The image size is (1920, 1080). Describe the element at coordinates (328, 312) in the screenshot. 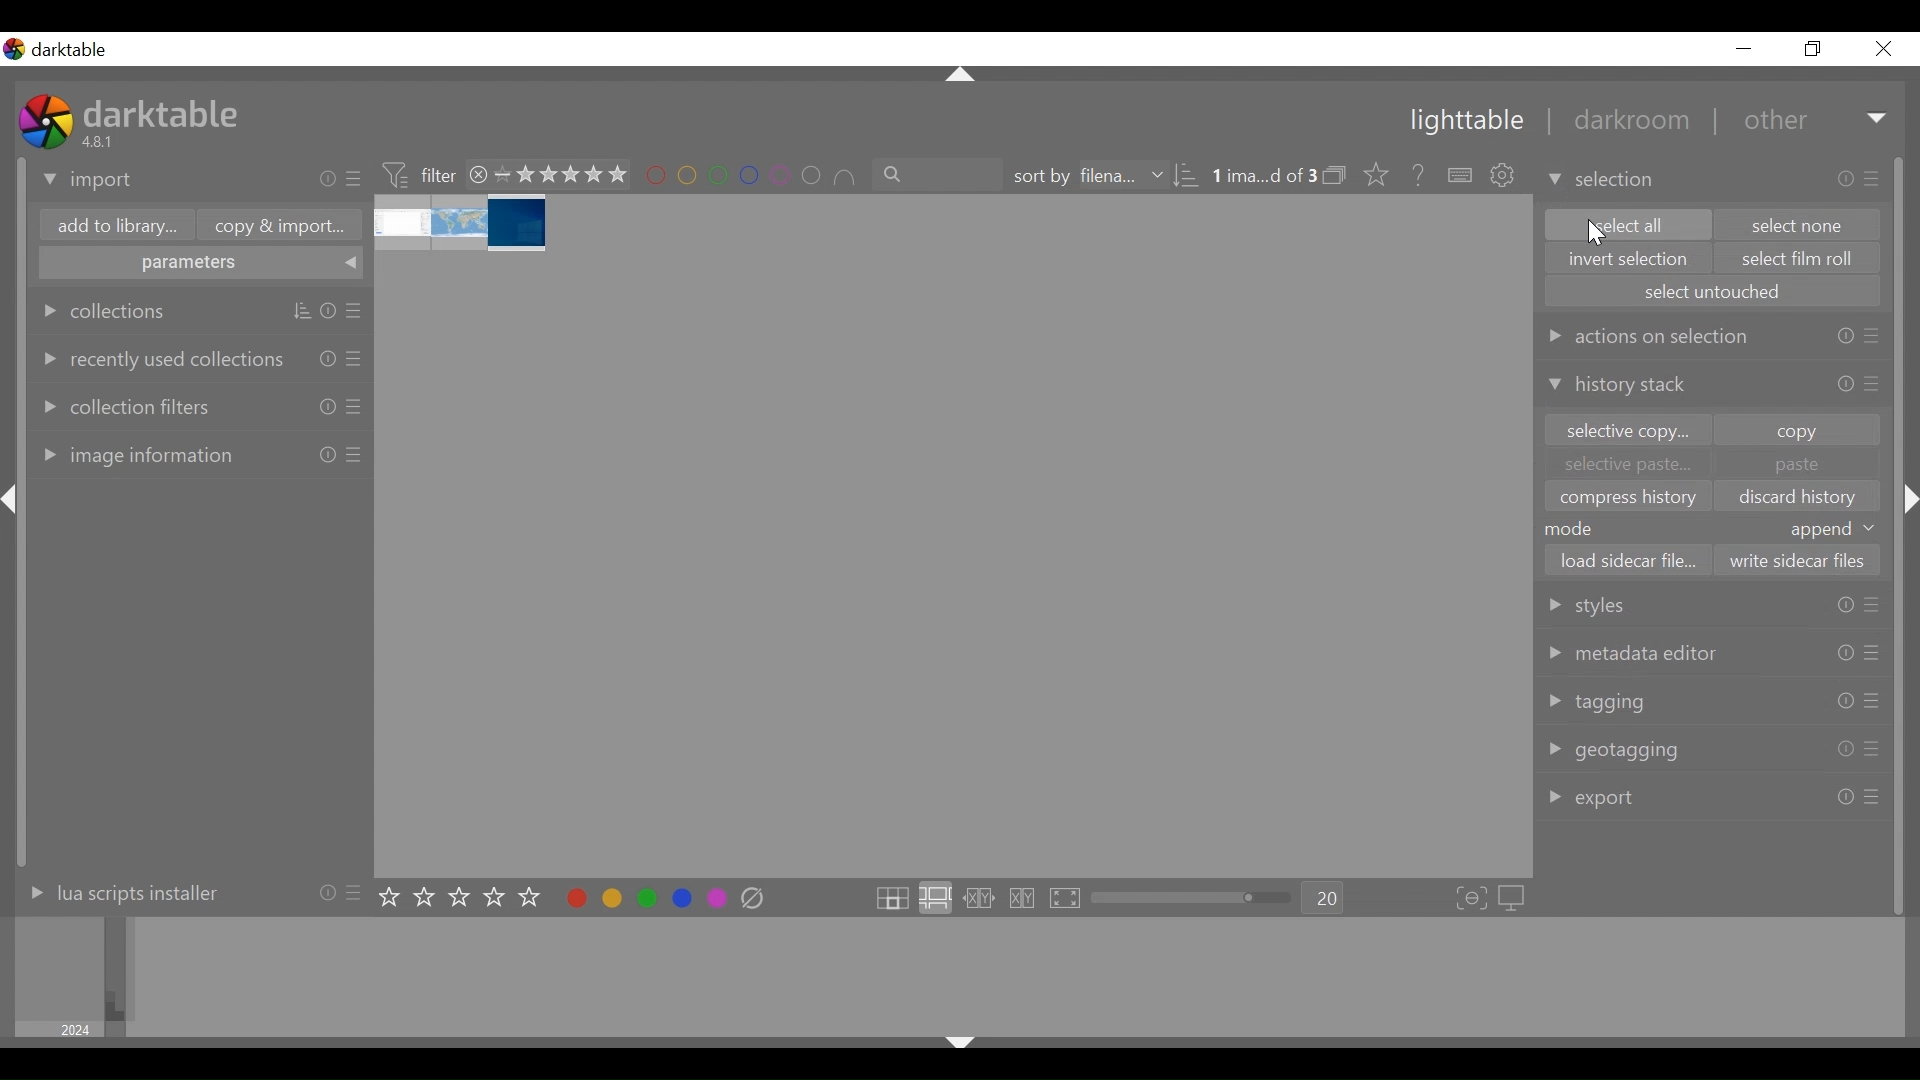

I see `info` at that location.